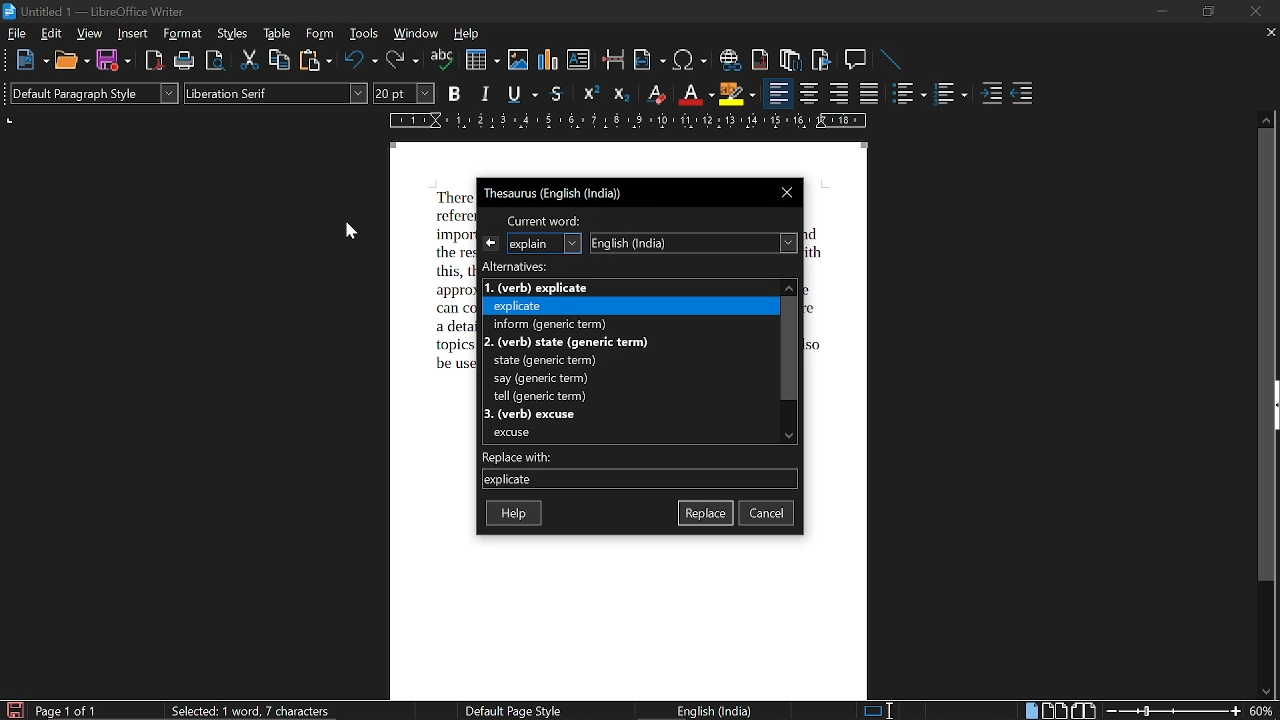  I want to click on currently selected, so click(639, 477).